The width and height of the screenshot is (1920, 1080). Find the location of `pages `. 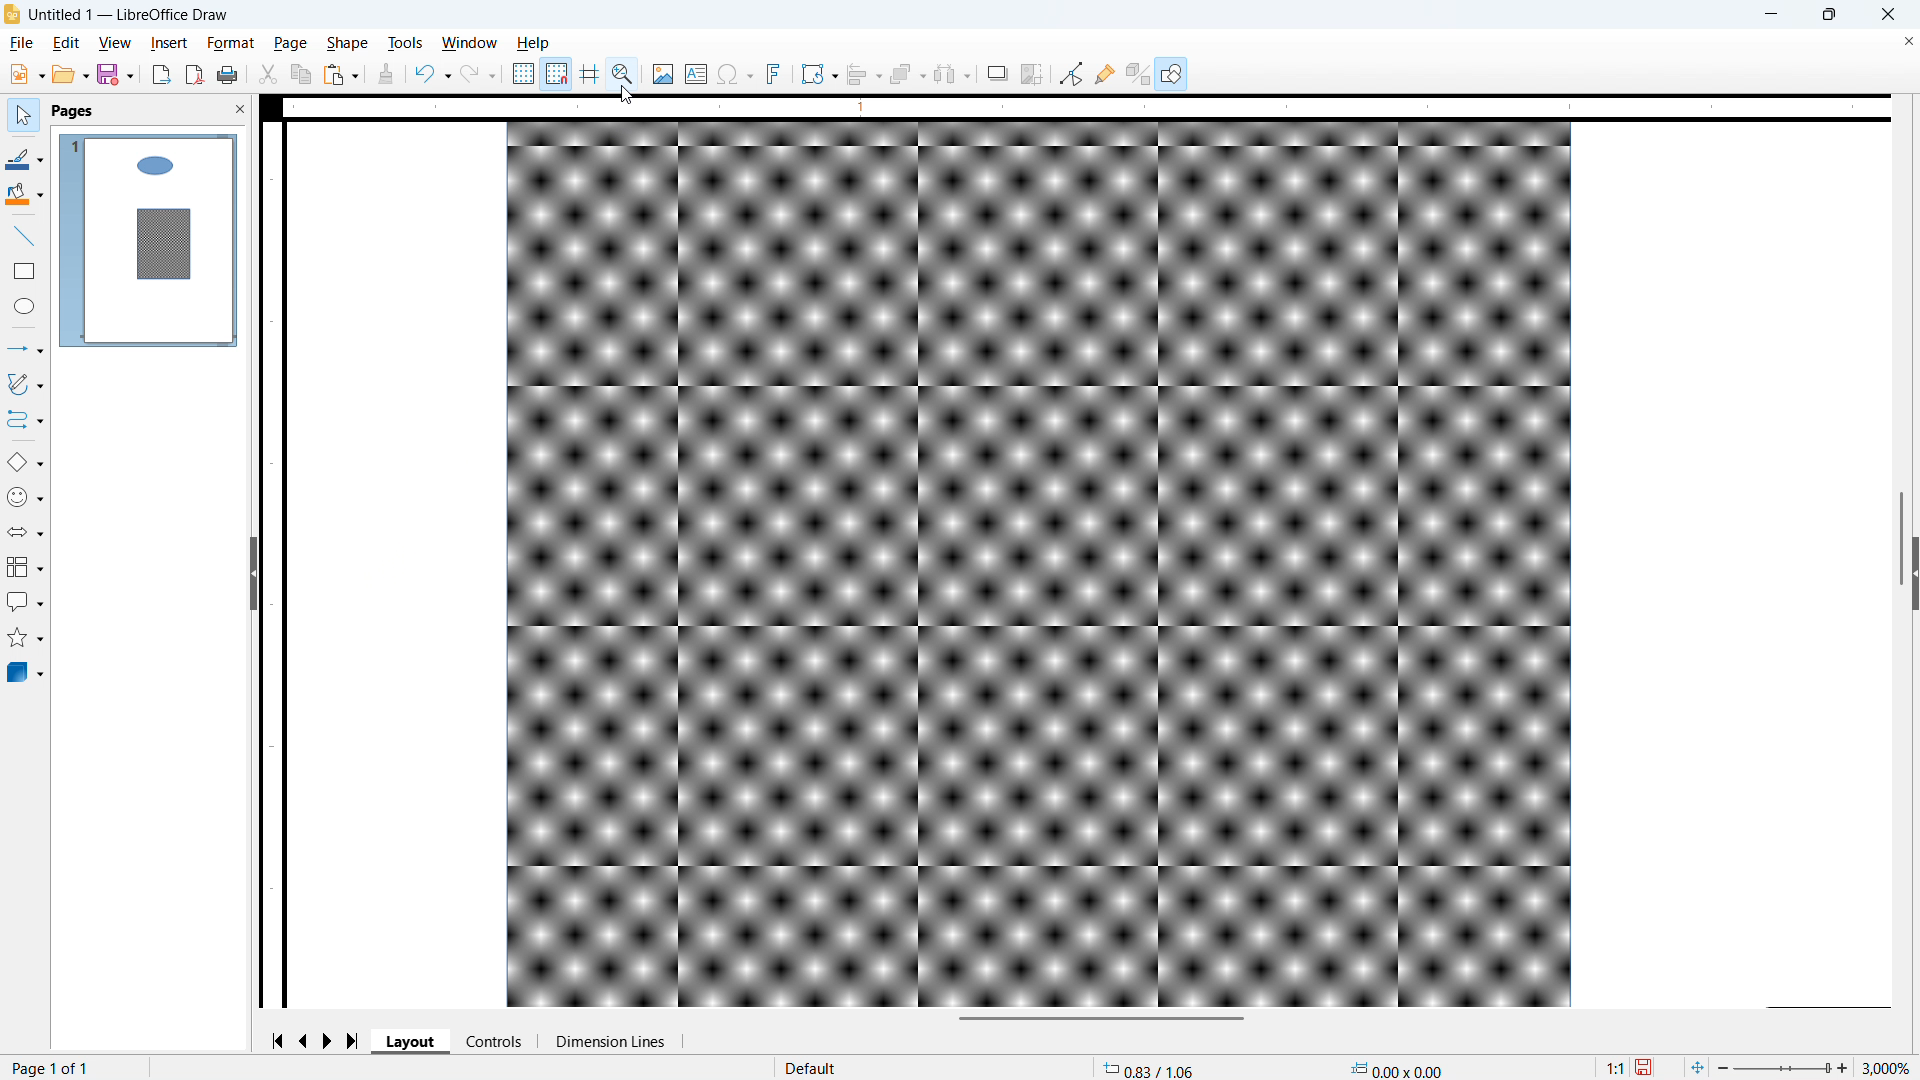

pages  is located at coordinates (74, 112).